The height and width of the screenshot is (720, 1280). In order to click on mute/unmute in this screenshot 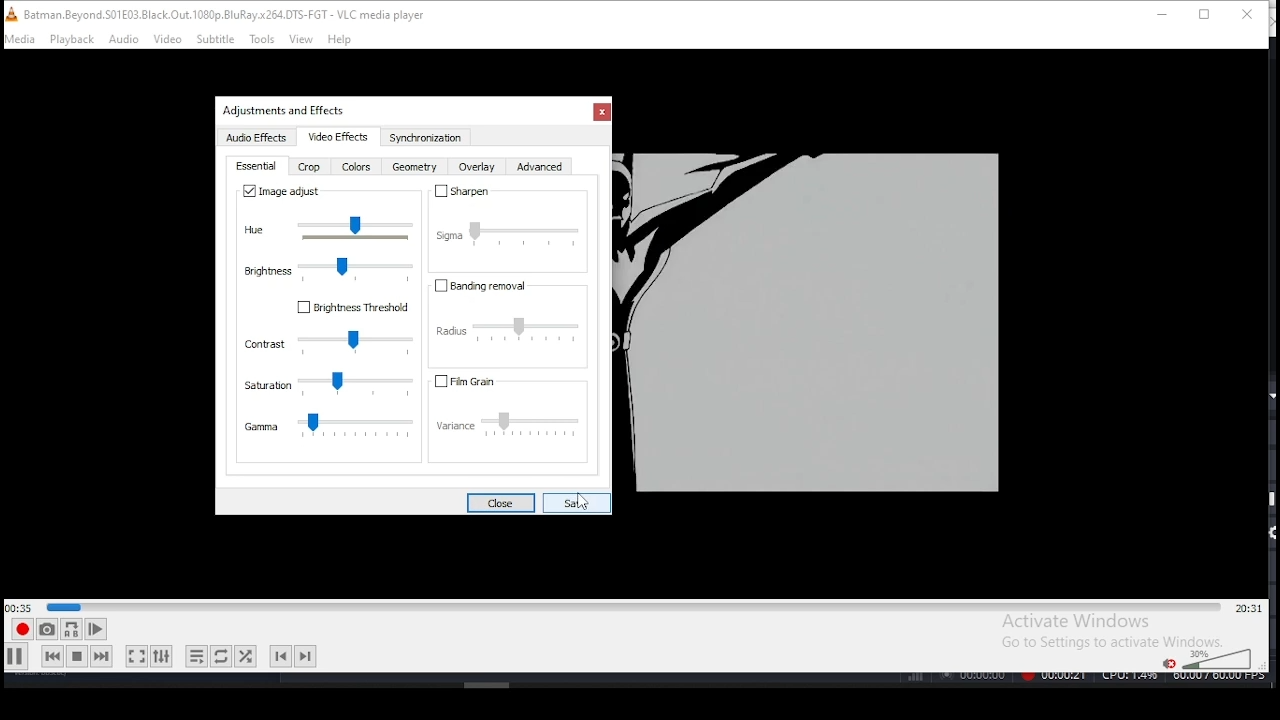, I will do `click(1166, 662)`.